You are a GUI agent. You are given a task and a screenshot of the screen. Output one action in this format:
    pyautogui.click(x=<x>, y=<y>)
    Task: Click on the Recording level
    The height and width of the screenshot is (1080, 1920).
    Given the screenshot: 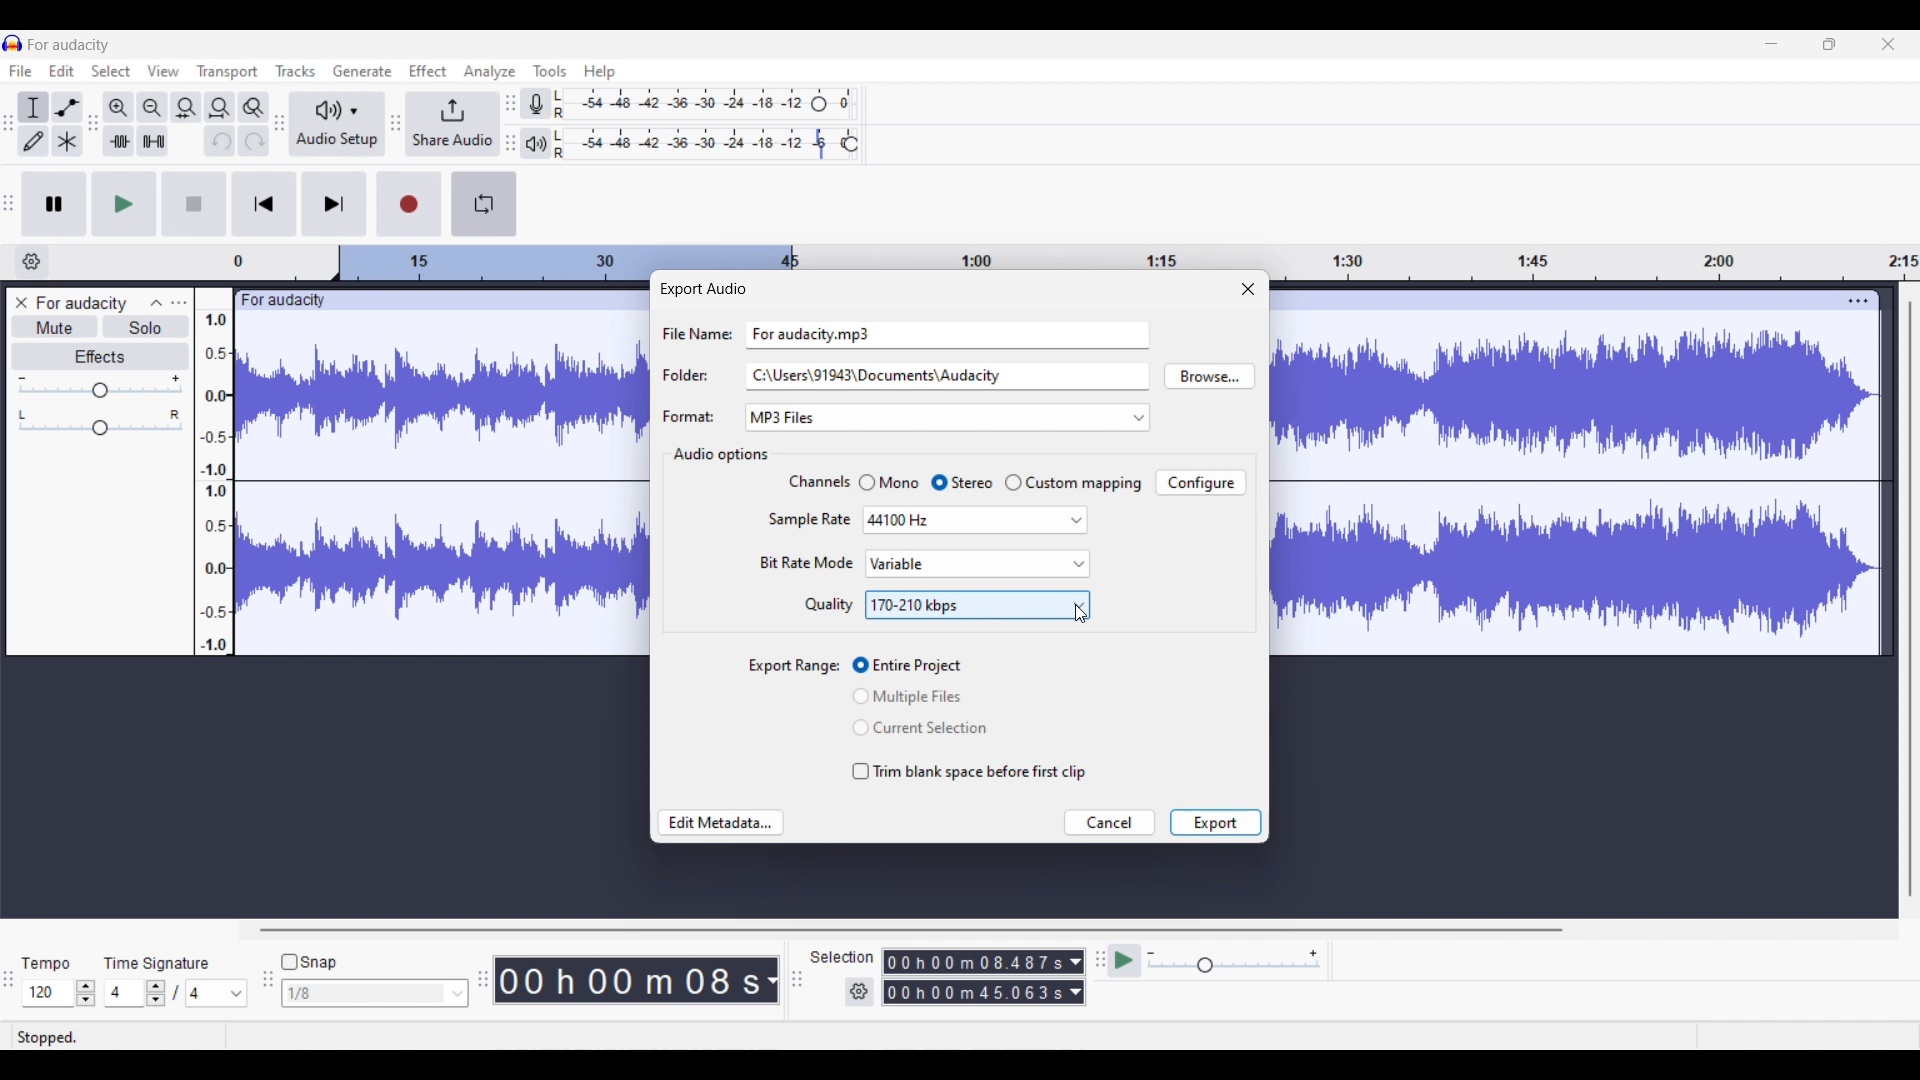 What is the action you would take?
    pyautogui.click(x=680, y=104)
    